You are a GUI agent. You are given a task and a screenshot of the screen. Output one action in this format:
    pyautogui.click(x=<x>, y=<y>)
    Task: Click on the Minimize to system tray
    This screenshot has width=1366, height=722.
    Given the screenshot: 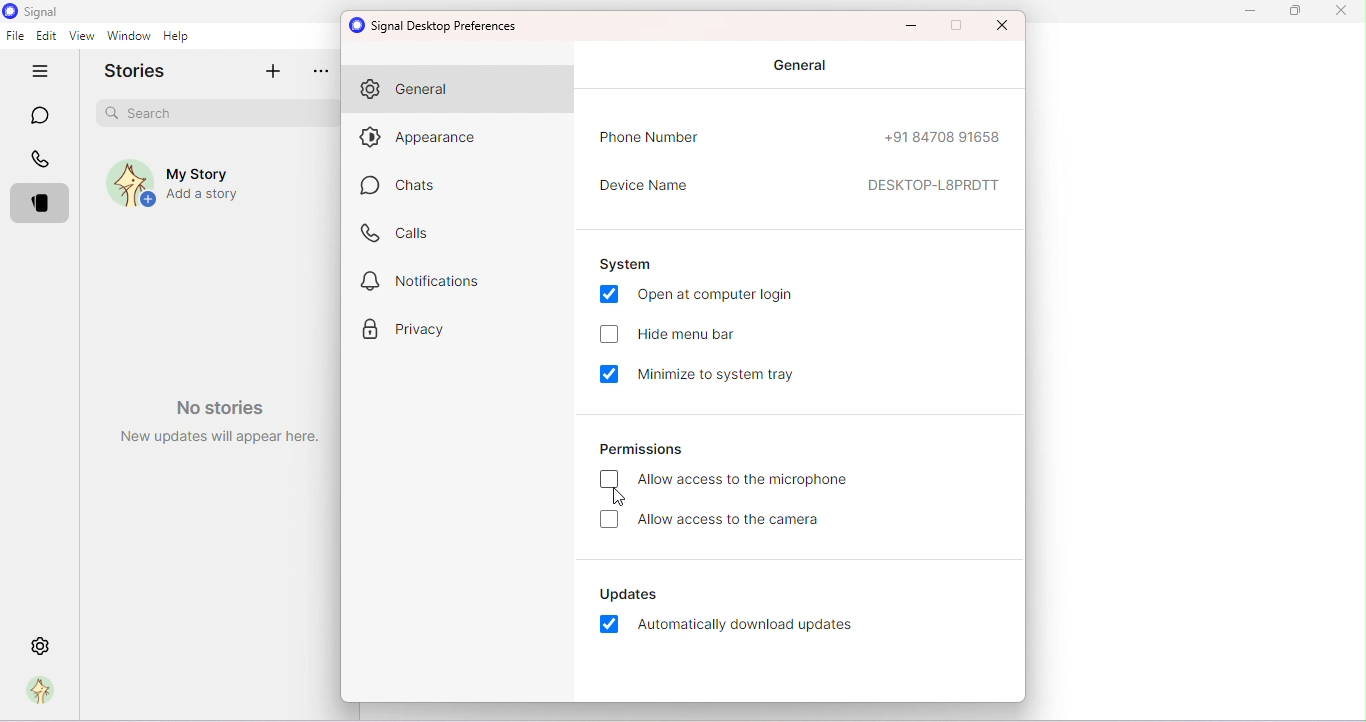 What is the action you would take?
    pyautogui.click(x=701, y=373)
    